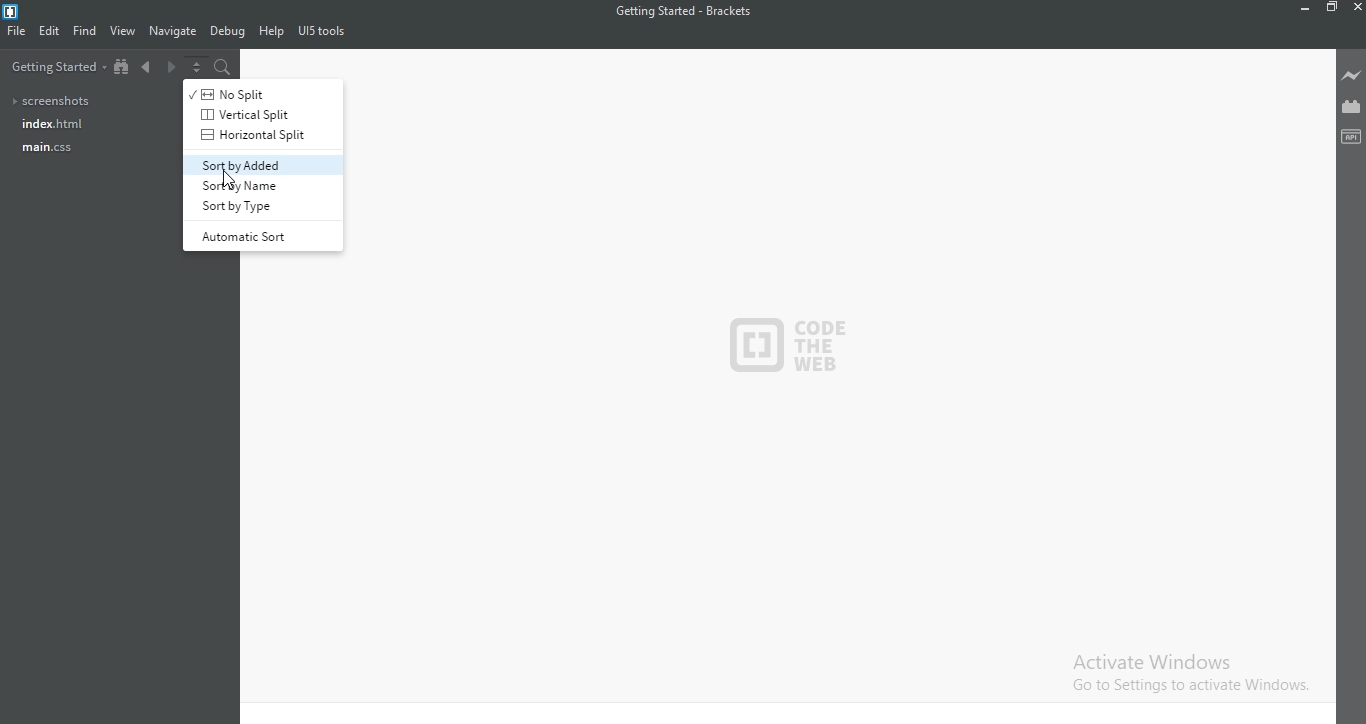  Describe the element at coordinates (124, 31) in the screenshot. I see `View` at that location.